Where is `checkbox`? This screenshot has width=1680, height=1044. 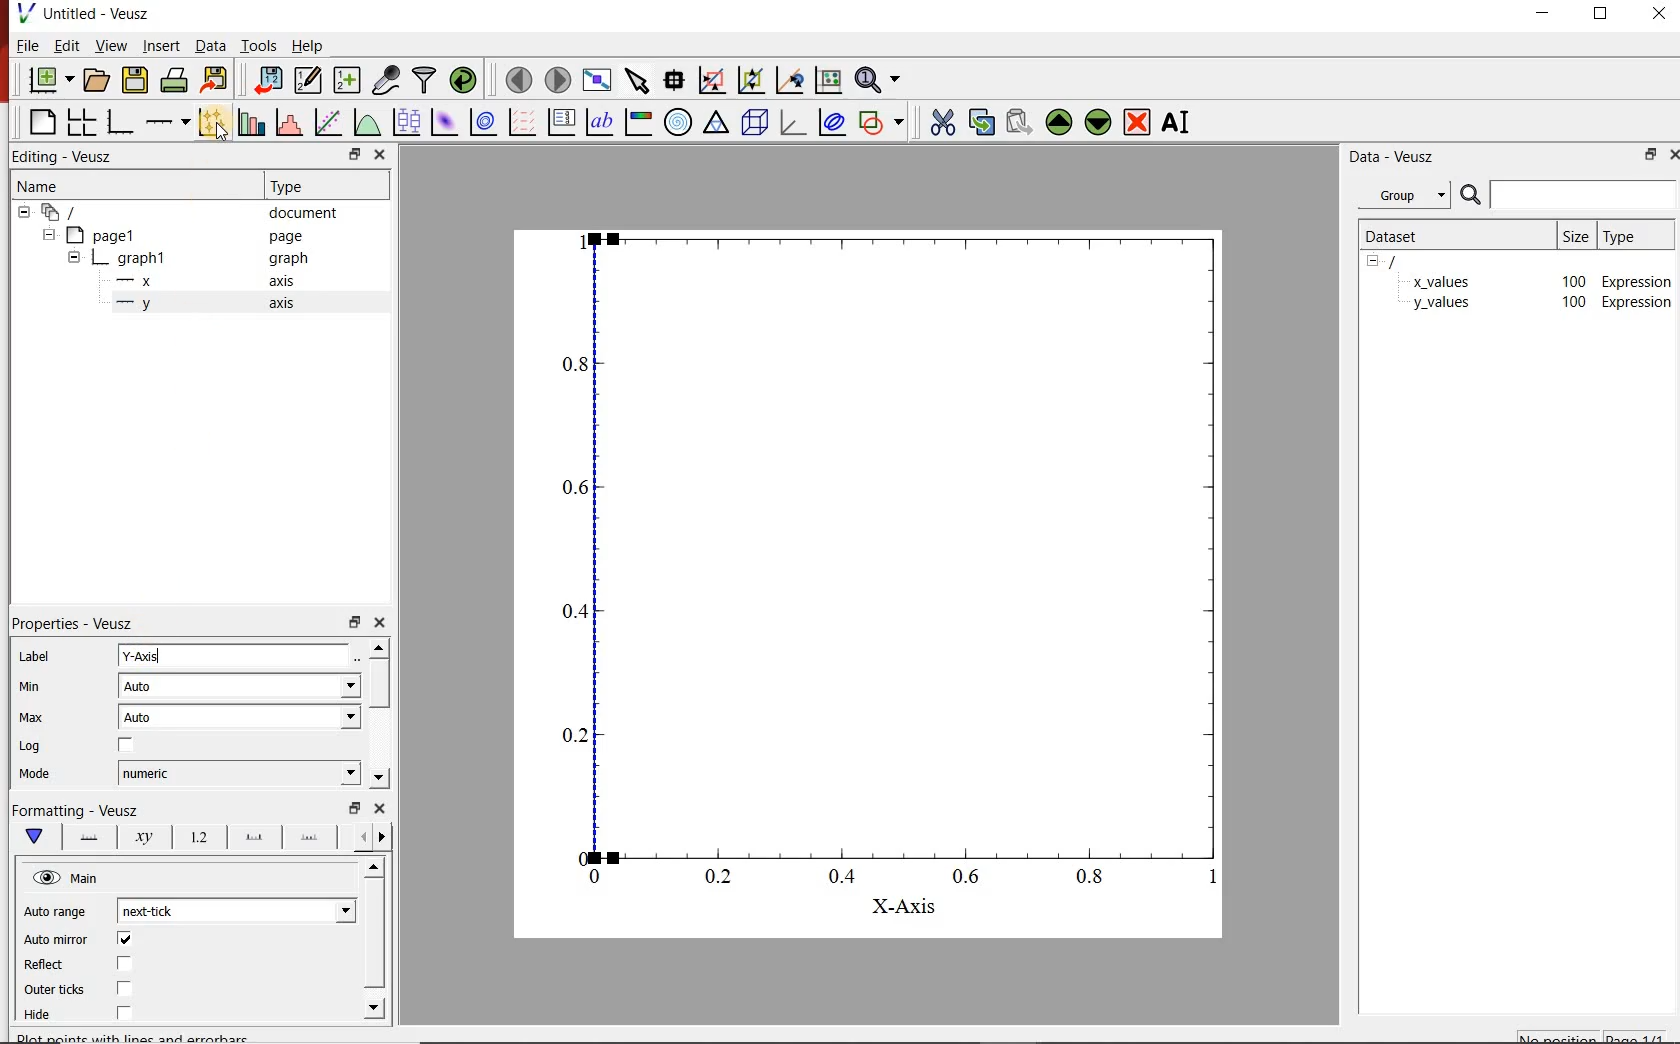 checkbox is located at coordinates (127, 744).